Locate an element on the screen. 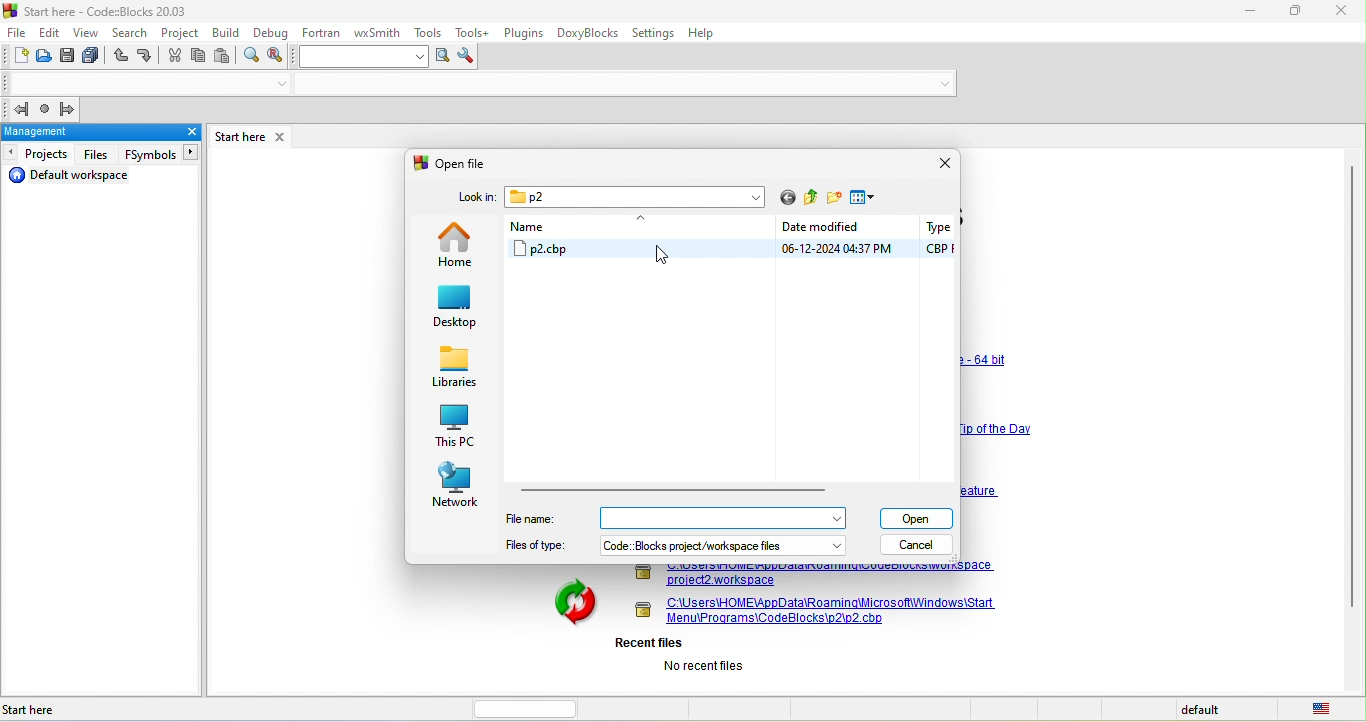  projects is located at coordinates (39, 154).